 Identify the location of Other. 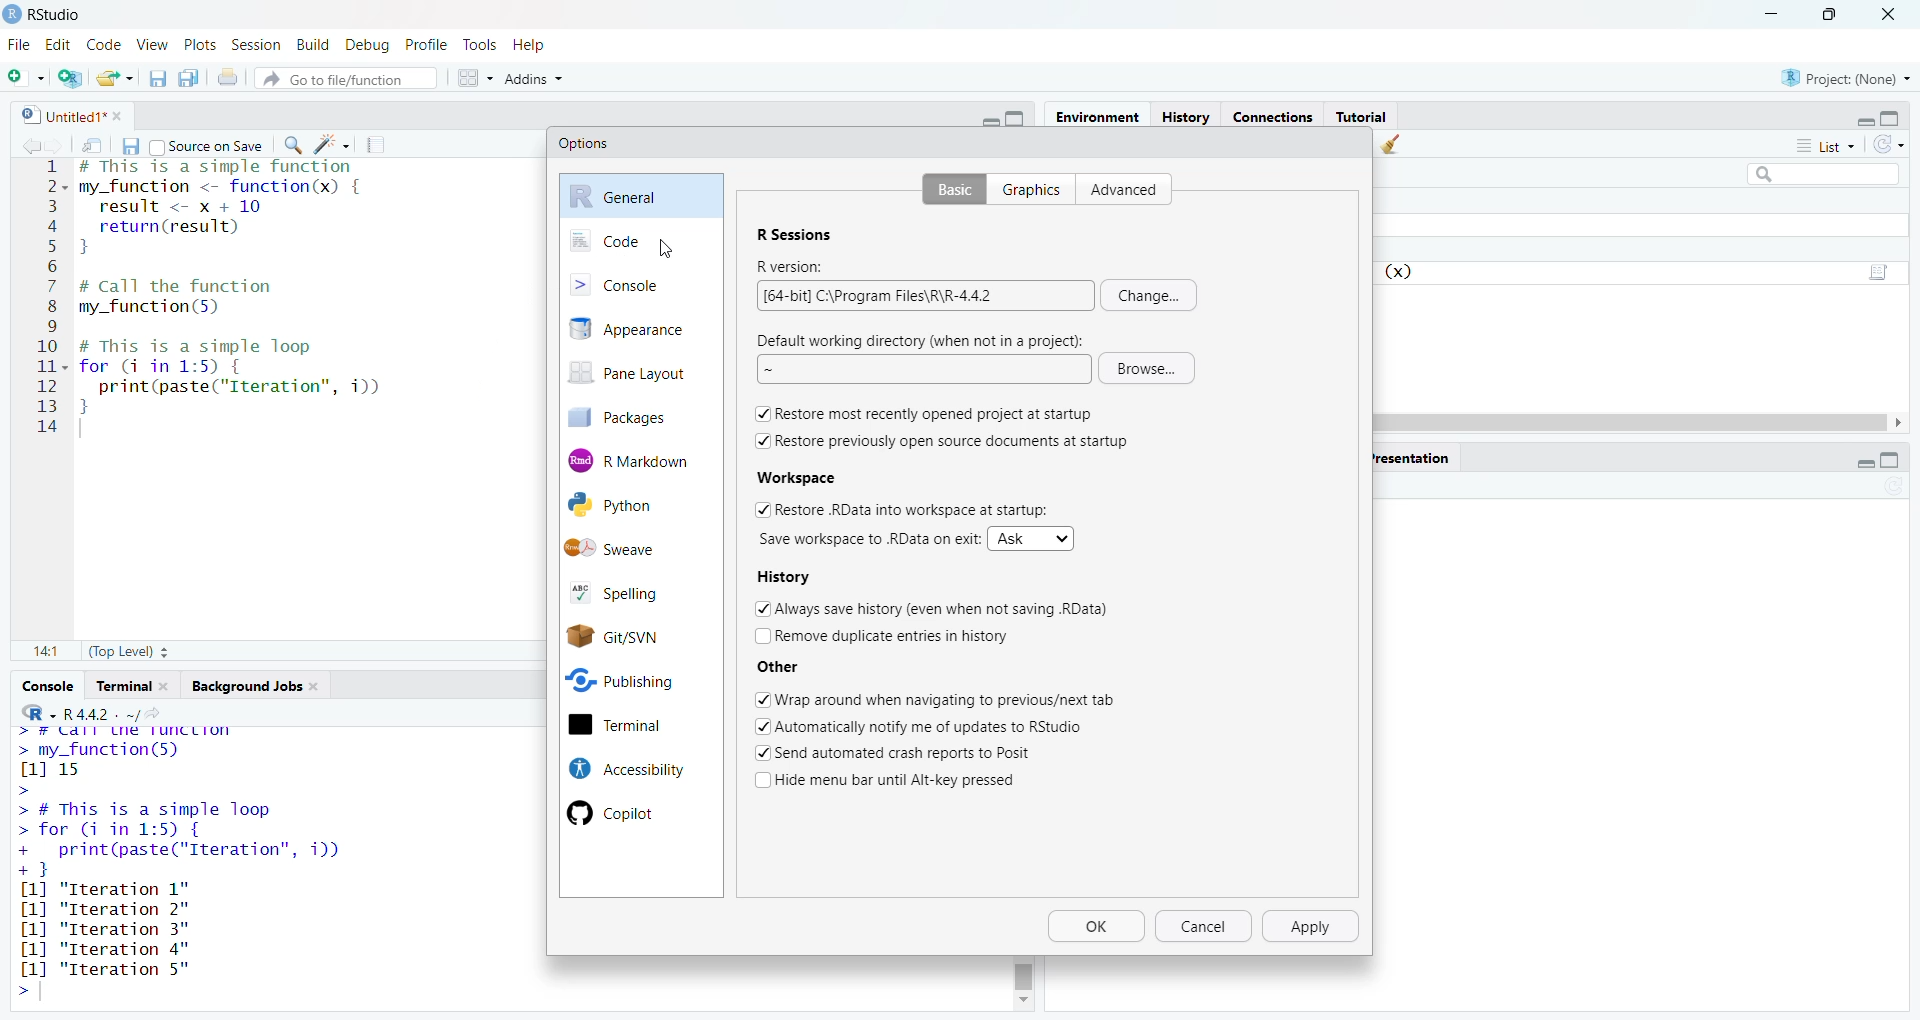
(785, 664).